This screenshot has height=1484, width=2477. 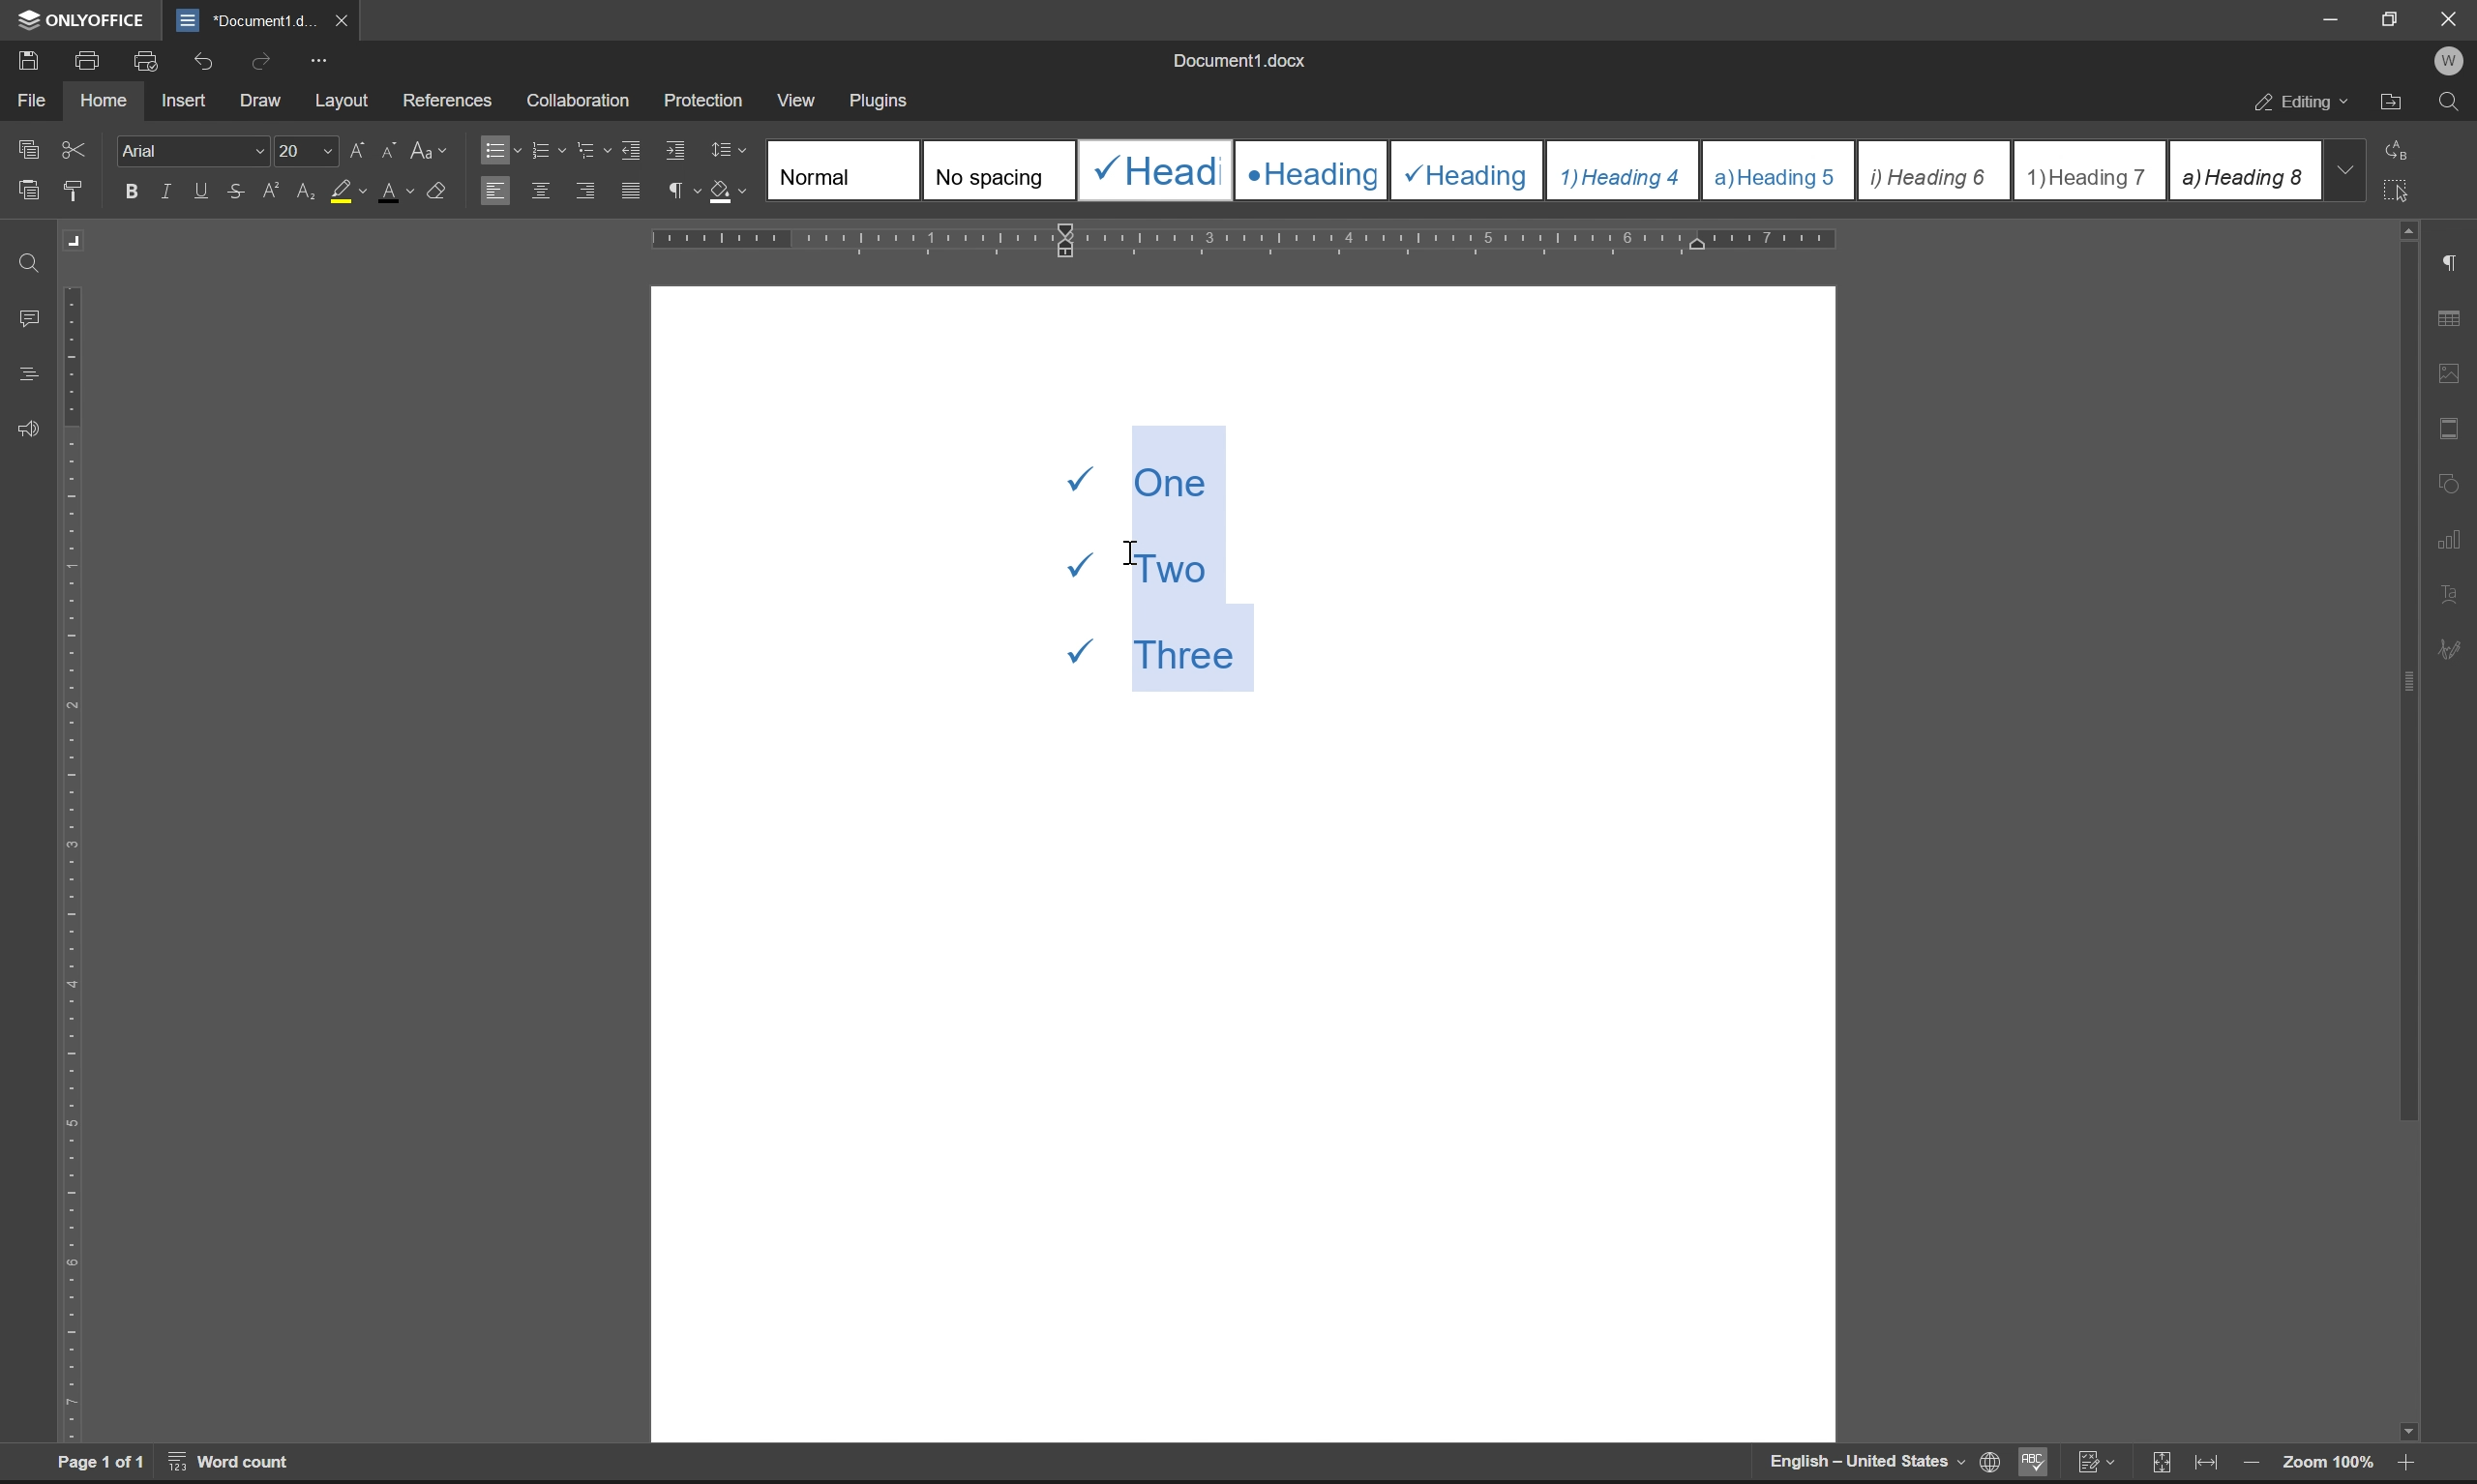 What do you see at coordinates (2448, 427) in the screenshot?
I see `header & footer settings` at bounding box center [2448, 427].